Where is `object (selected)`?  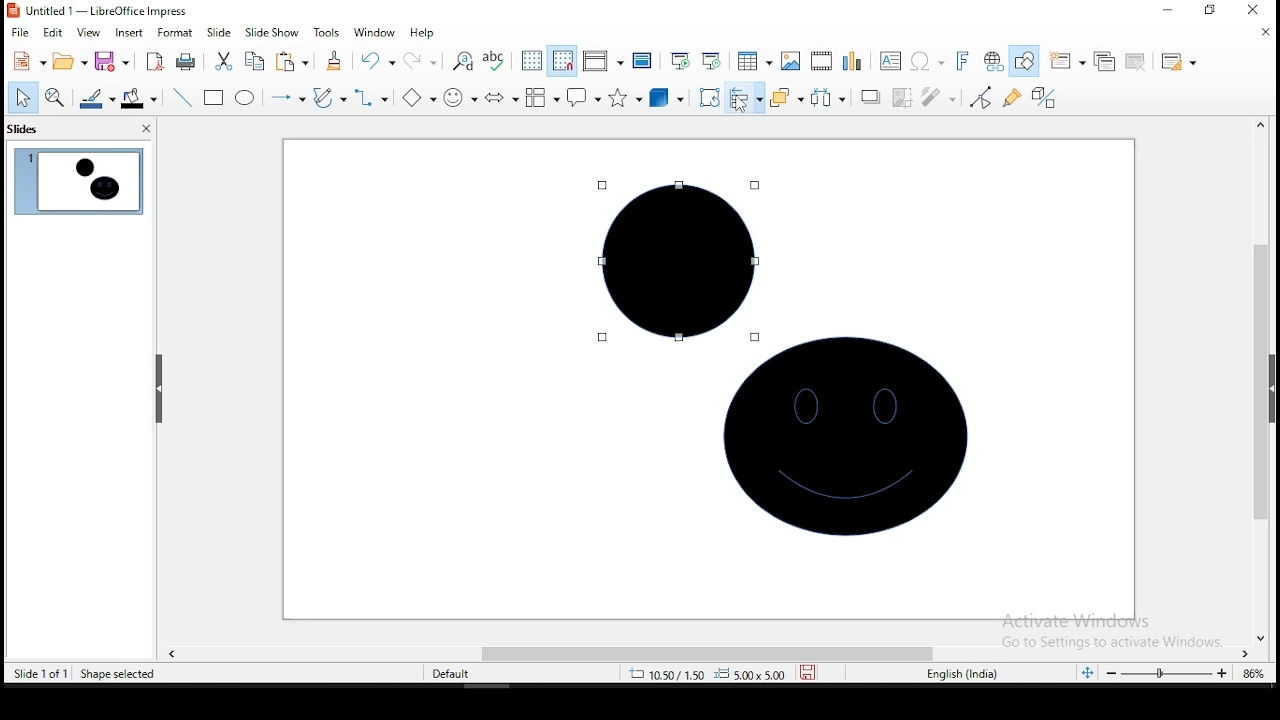
object (selected) is located at coordinates (673, 257).